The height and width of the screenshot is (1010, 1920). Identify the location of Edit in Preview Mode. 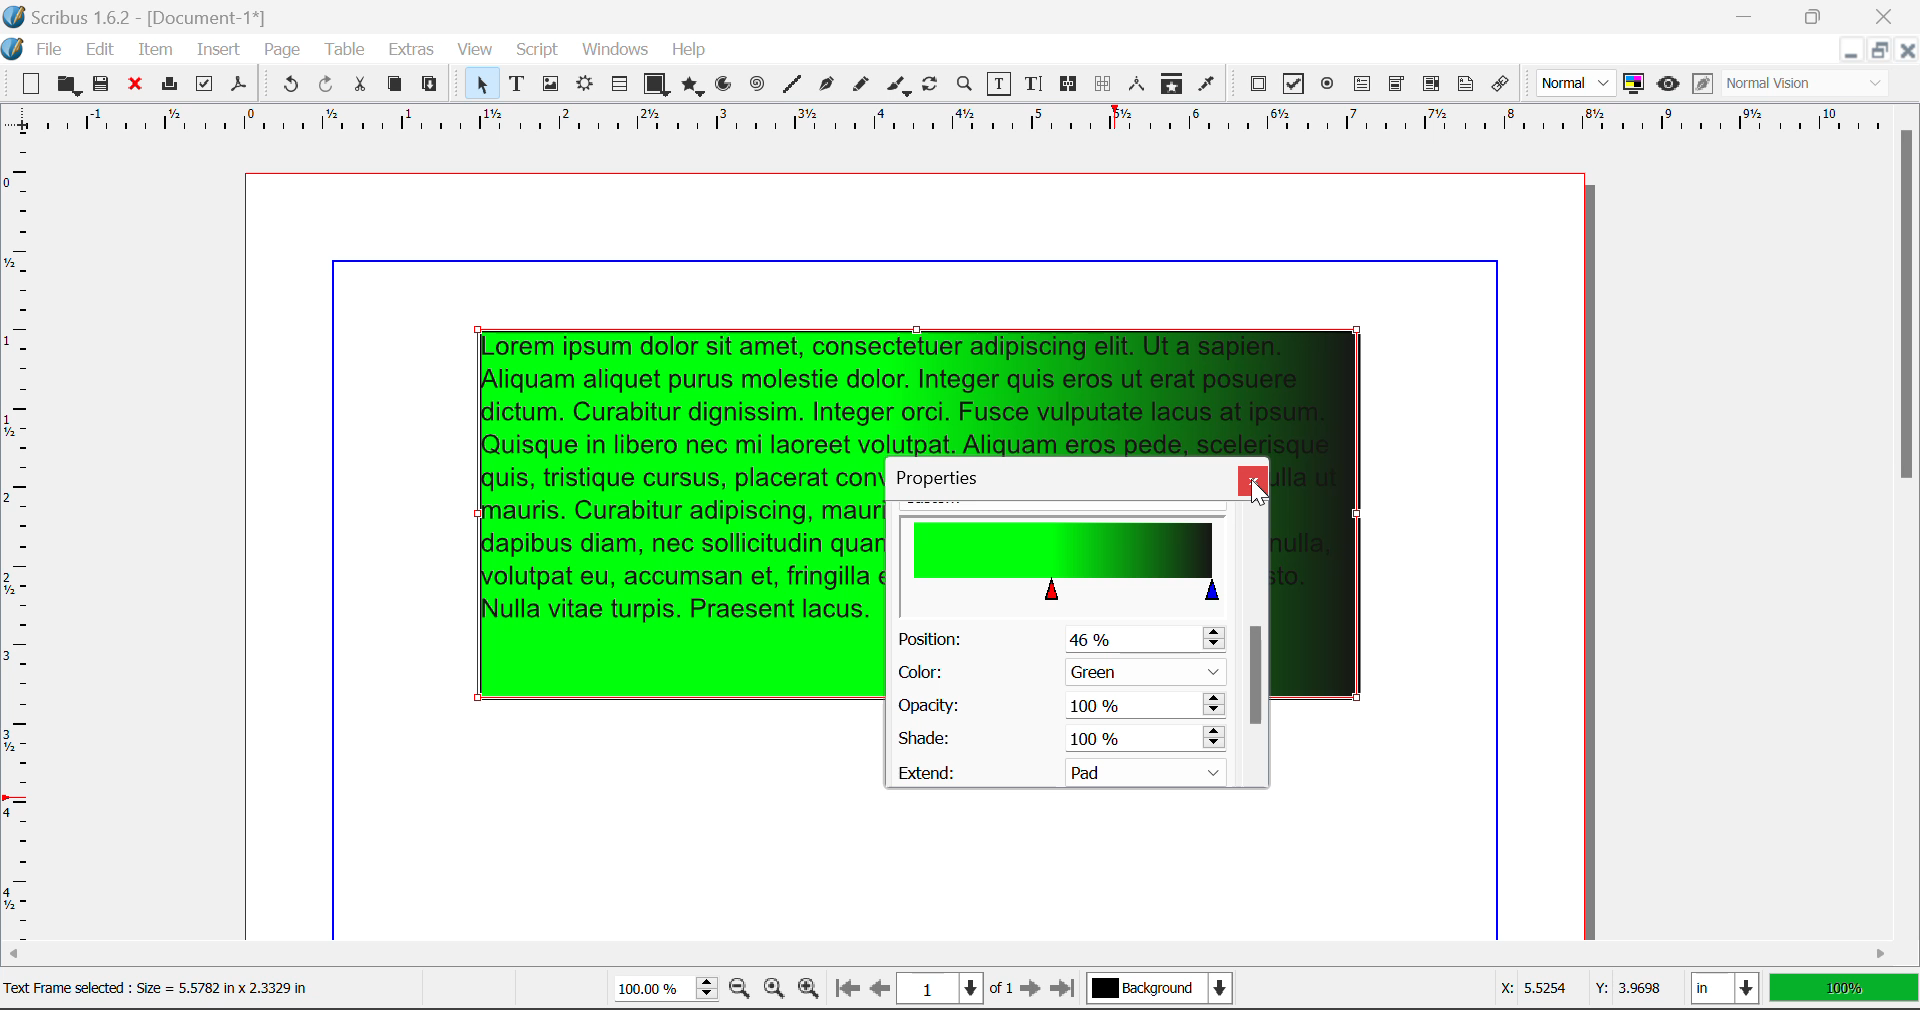
(1703, 84).